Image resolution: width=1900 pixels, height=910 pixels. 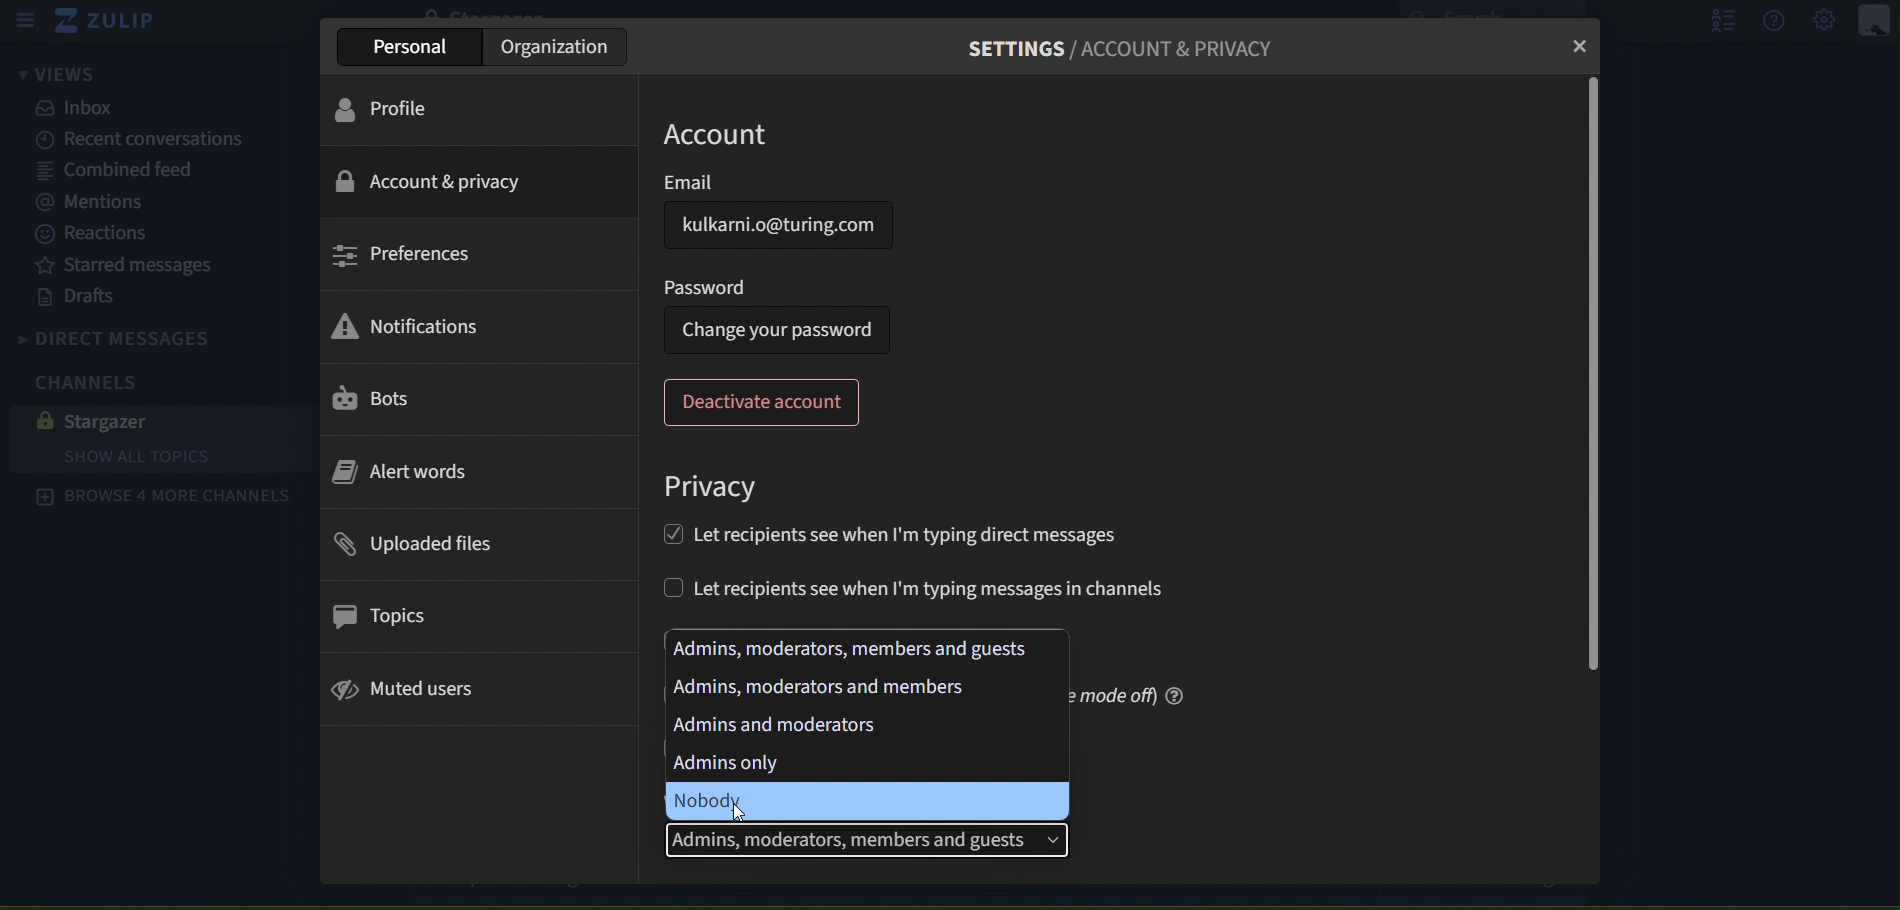 I want to click on bots, so click(x=375, y=400).